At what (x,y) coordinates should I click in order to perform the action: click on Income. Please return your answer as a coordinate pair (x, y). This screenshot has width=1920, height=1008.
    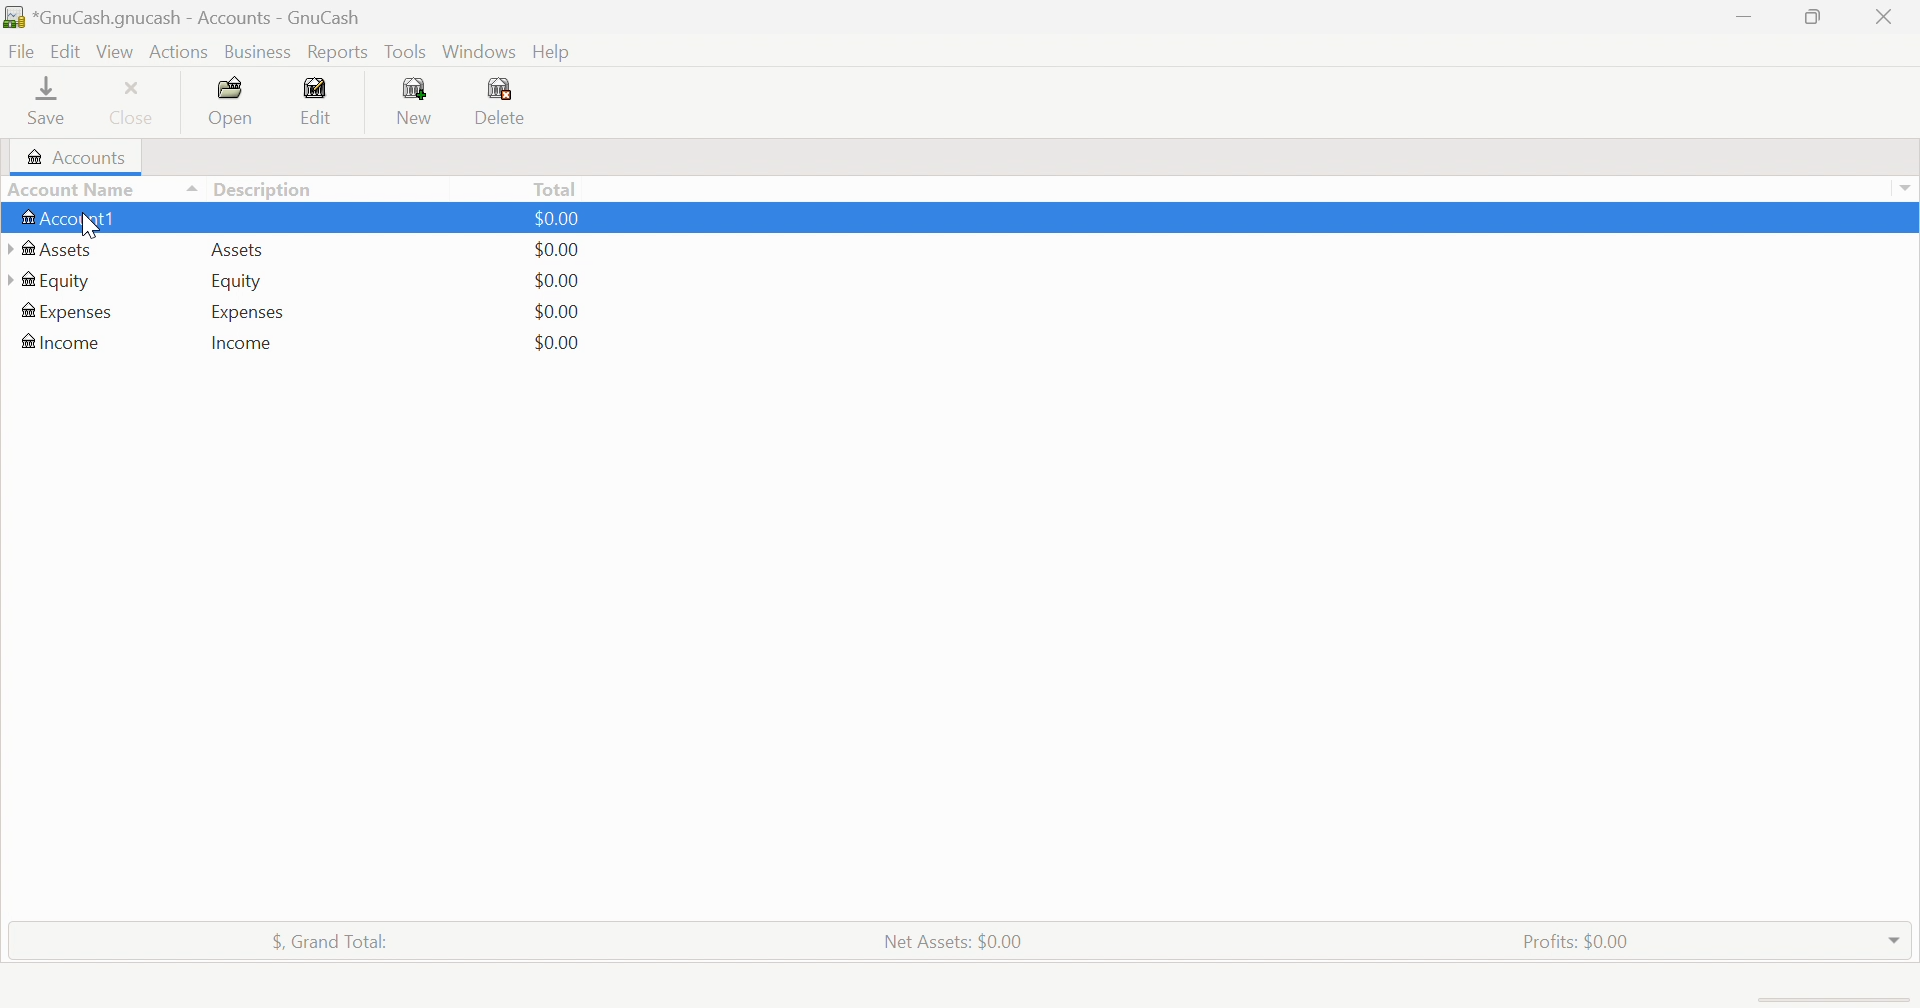
    Looking at the image, I should click on (243, 346).